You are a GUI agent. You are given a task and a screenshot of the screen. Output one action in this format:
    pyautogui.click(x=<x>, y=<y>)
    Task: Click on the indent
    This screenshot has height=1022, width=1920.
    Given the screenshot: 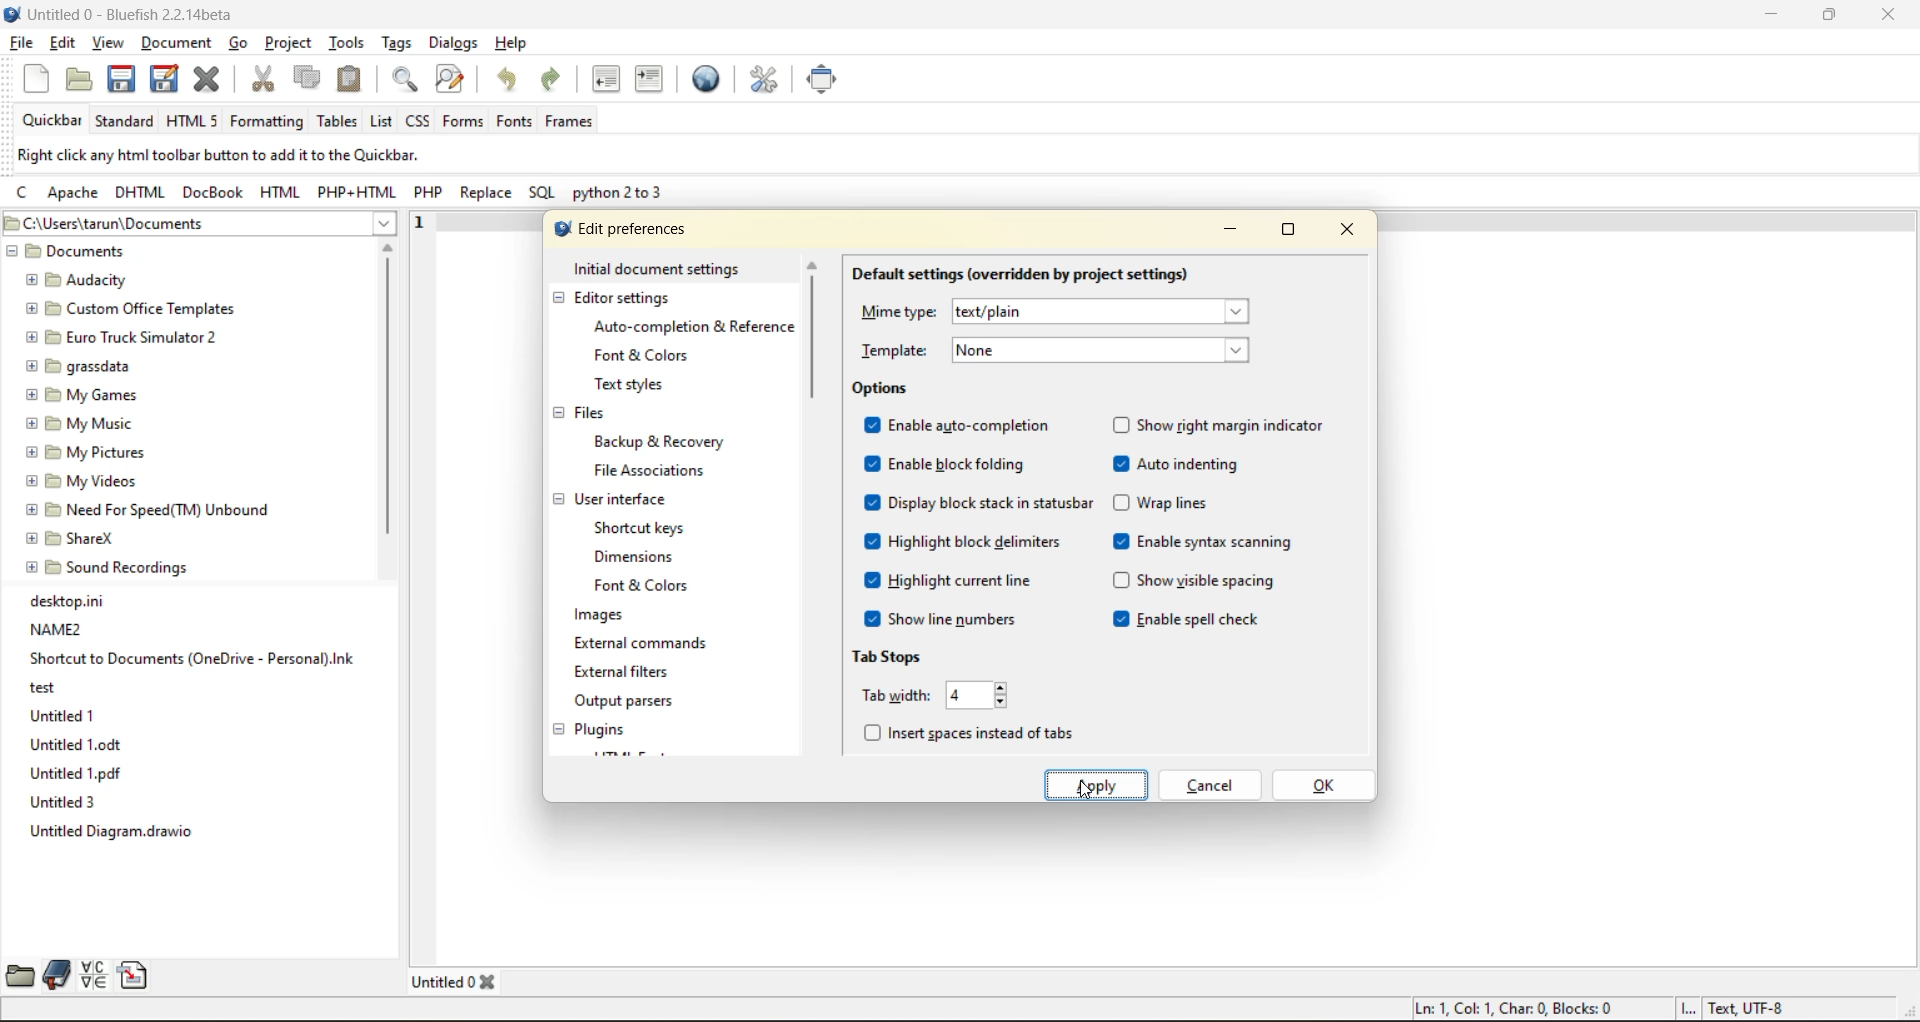 What is the action you would take?
    pyautogui.click(x=651, y=82)
    